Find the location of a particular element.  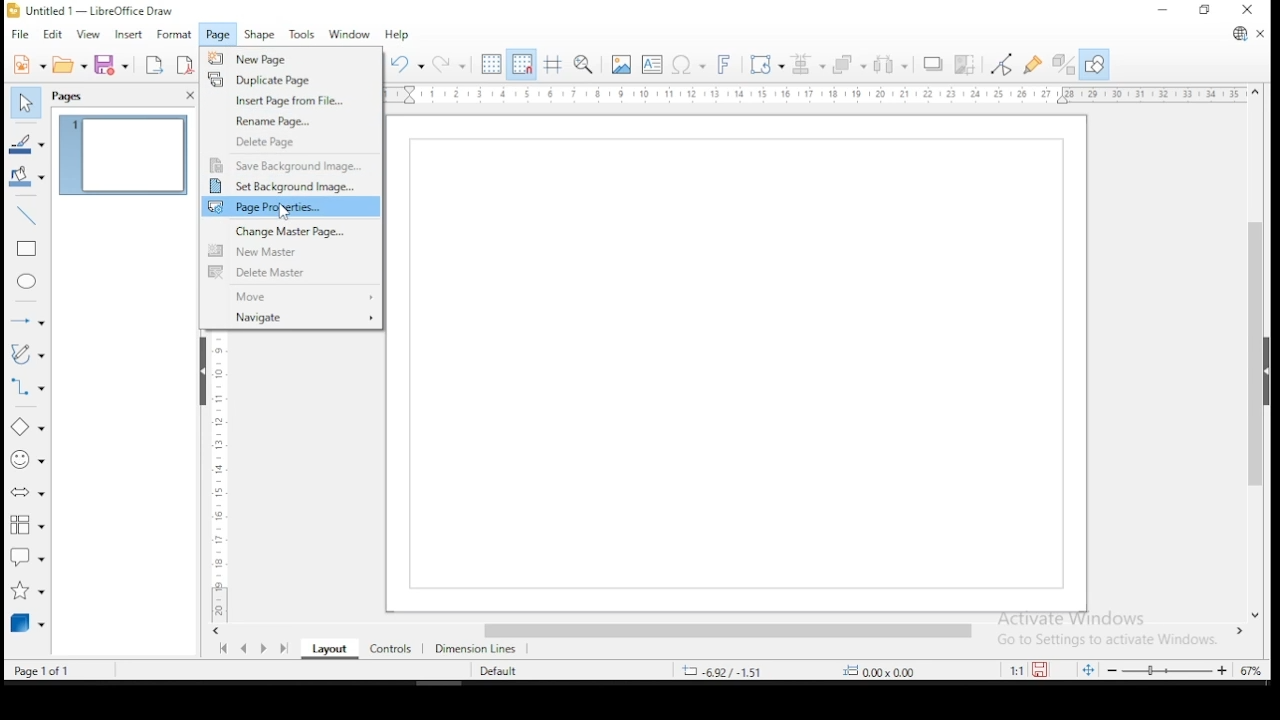

minimize is located at coordinates (1163, 10).